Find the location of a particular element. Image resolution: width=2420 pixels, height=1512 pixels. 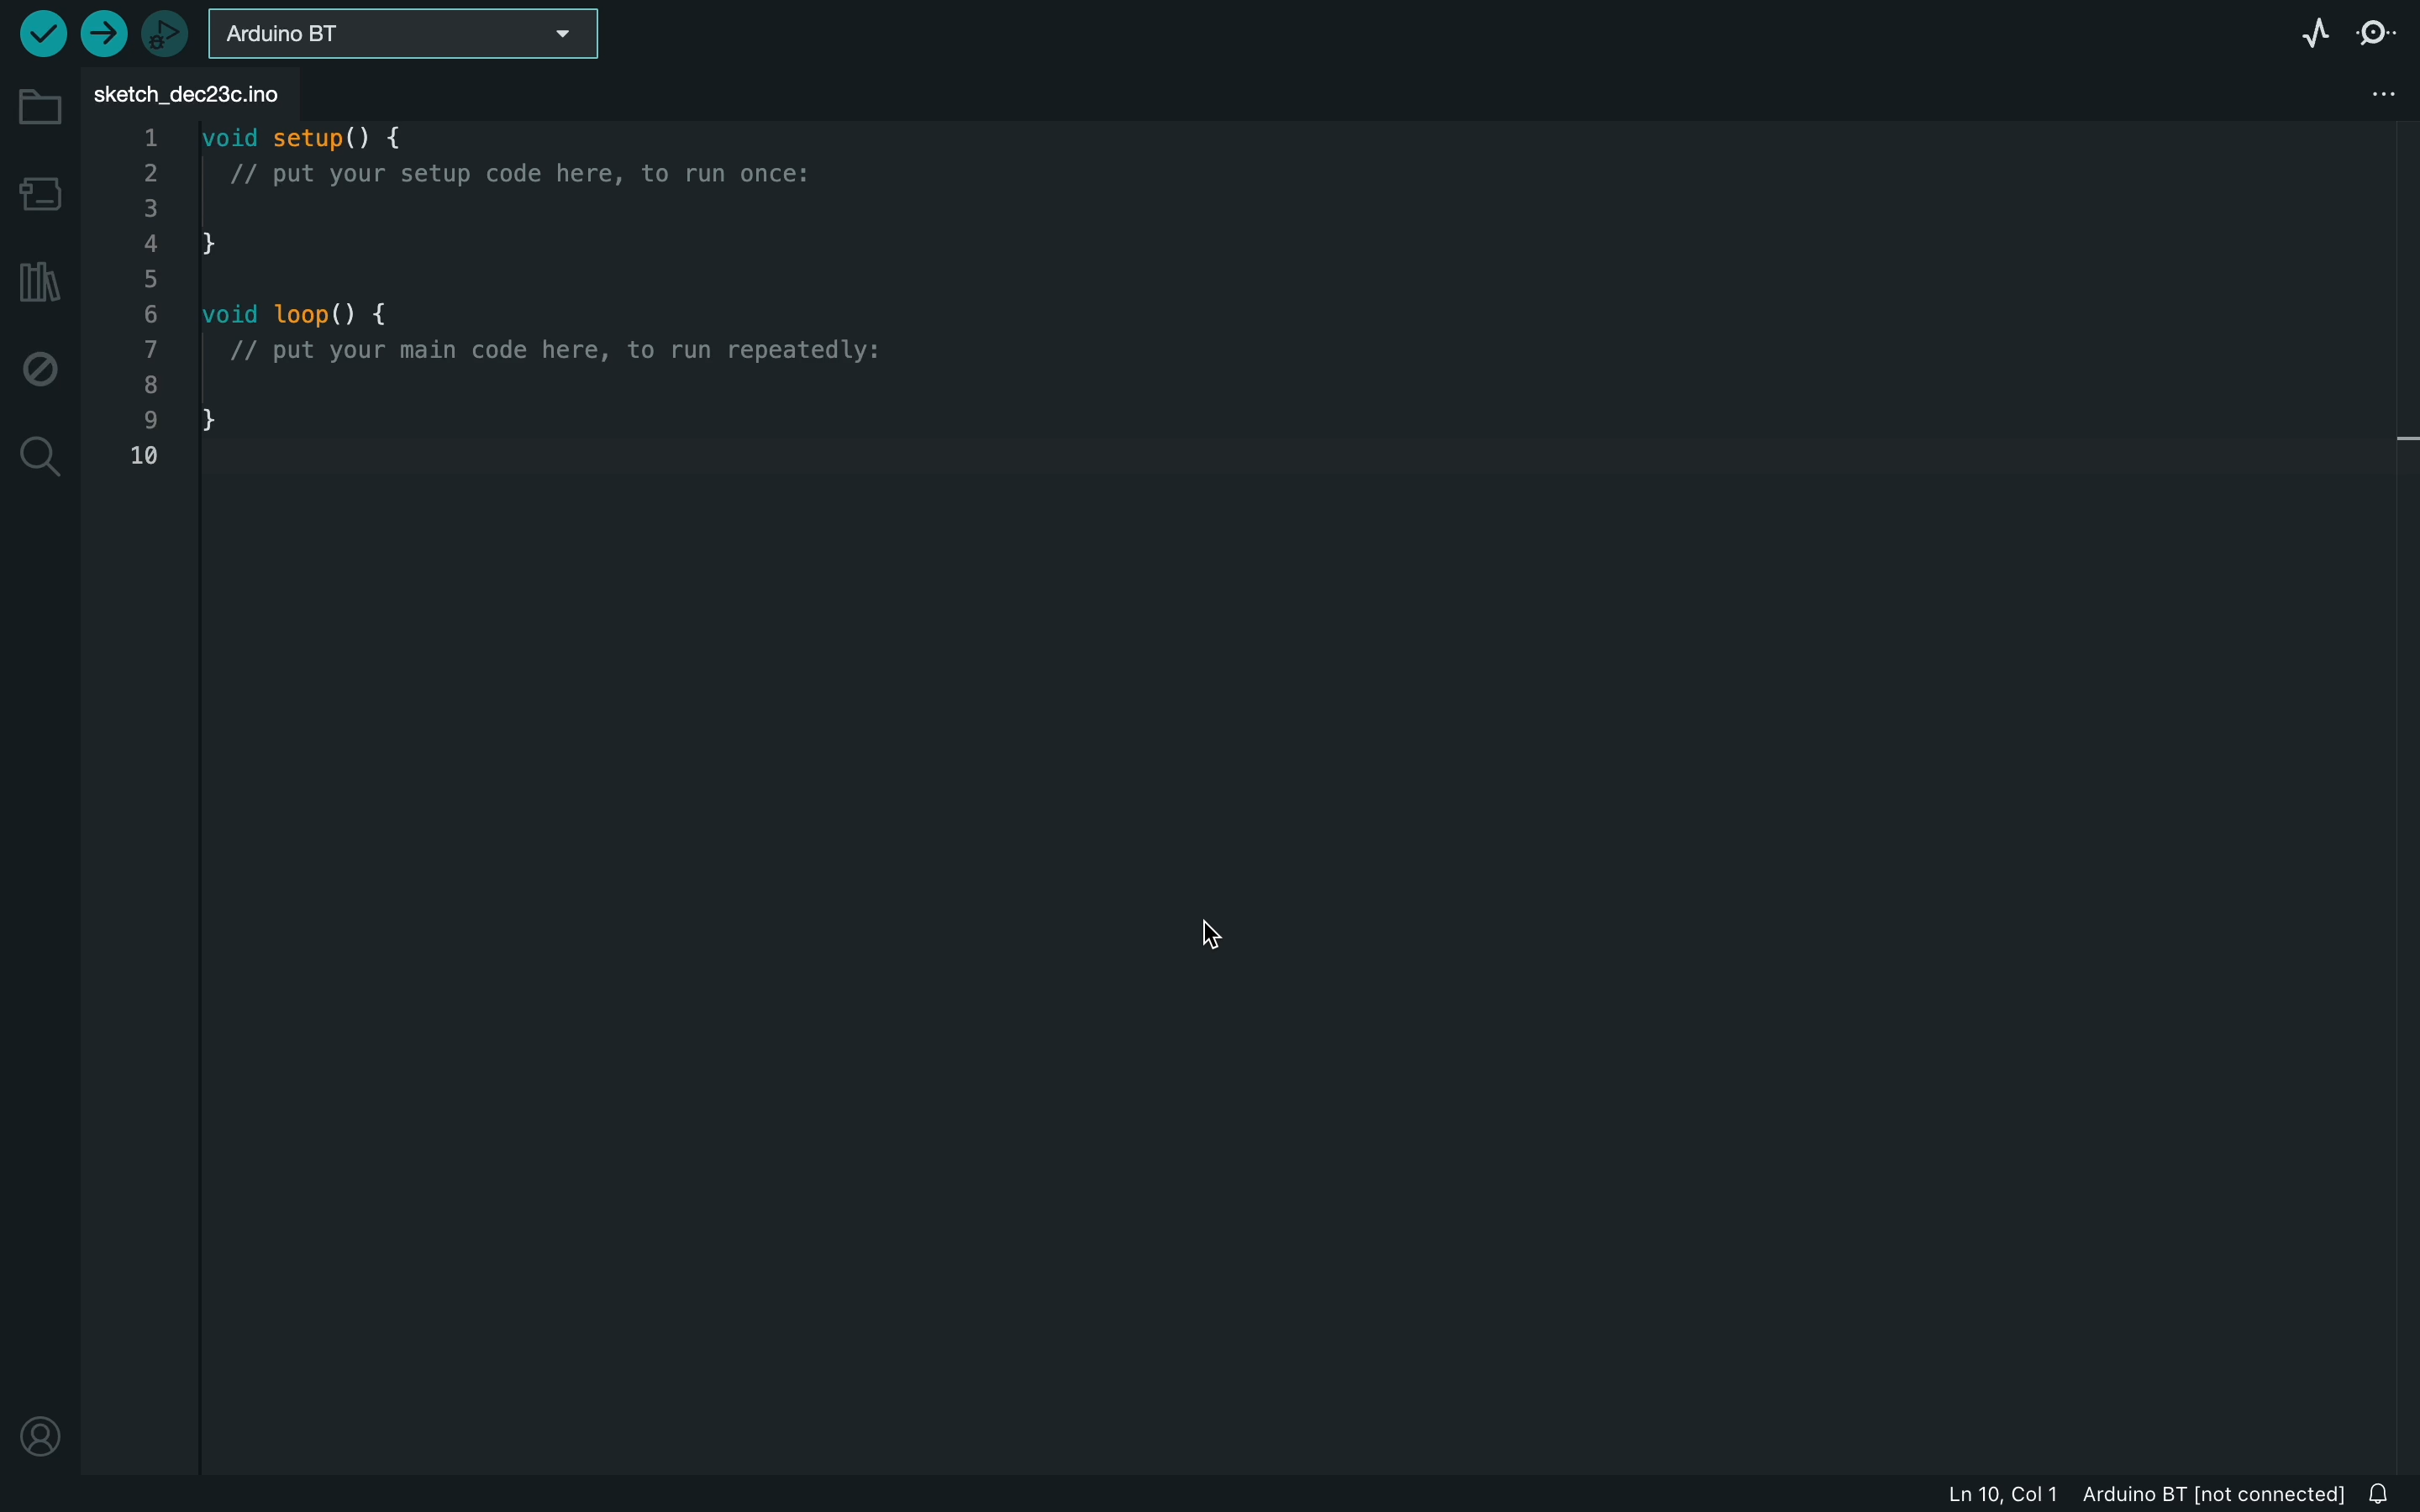

notification is located at coordinates (2390, 1488).